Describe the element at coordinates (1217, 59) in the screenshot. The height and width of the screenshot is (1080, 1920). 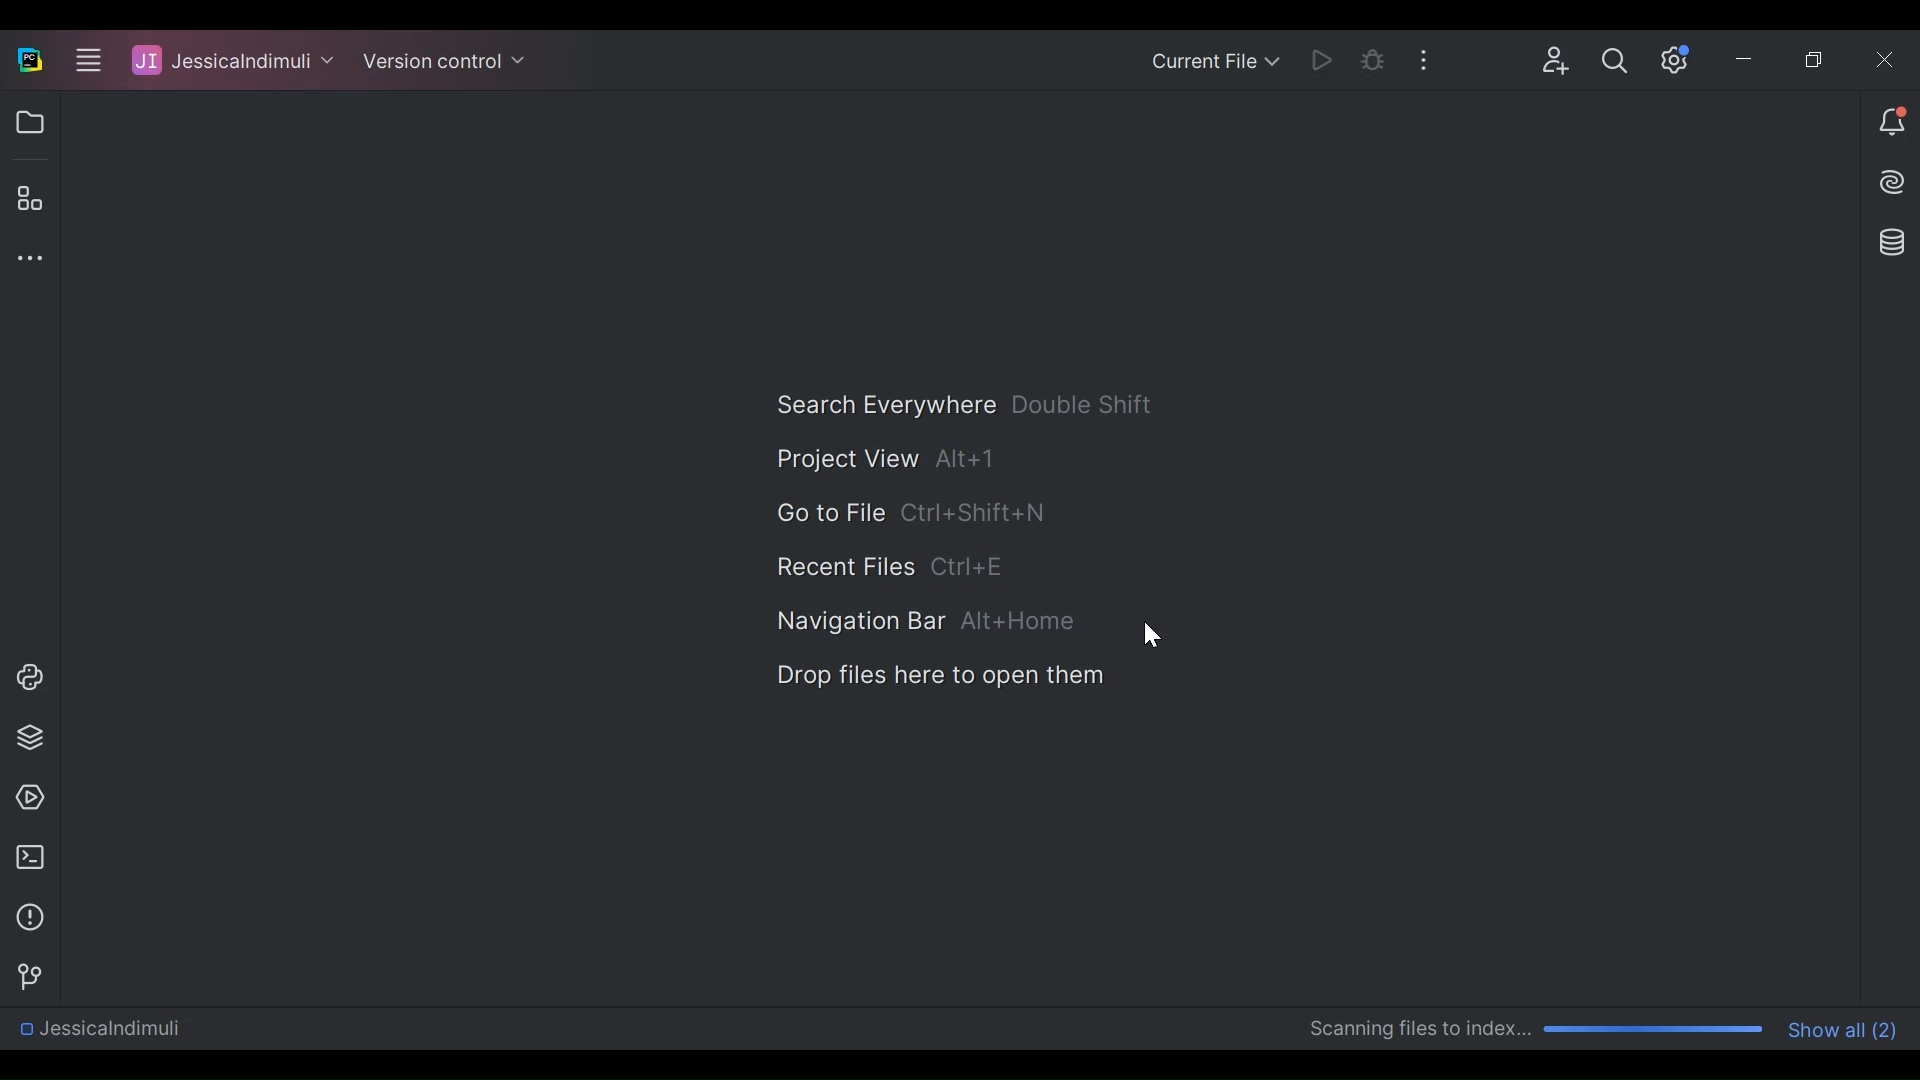
I see `Current File` at that location.